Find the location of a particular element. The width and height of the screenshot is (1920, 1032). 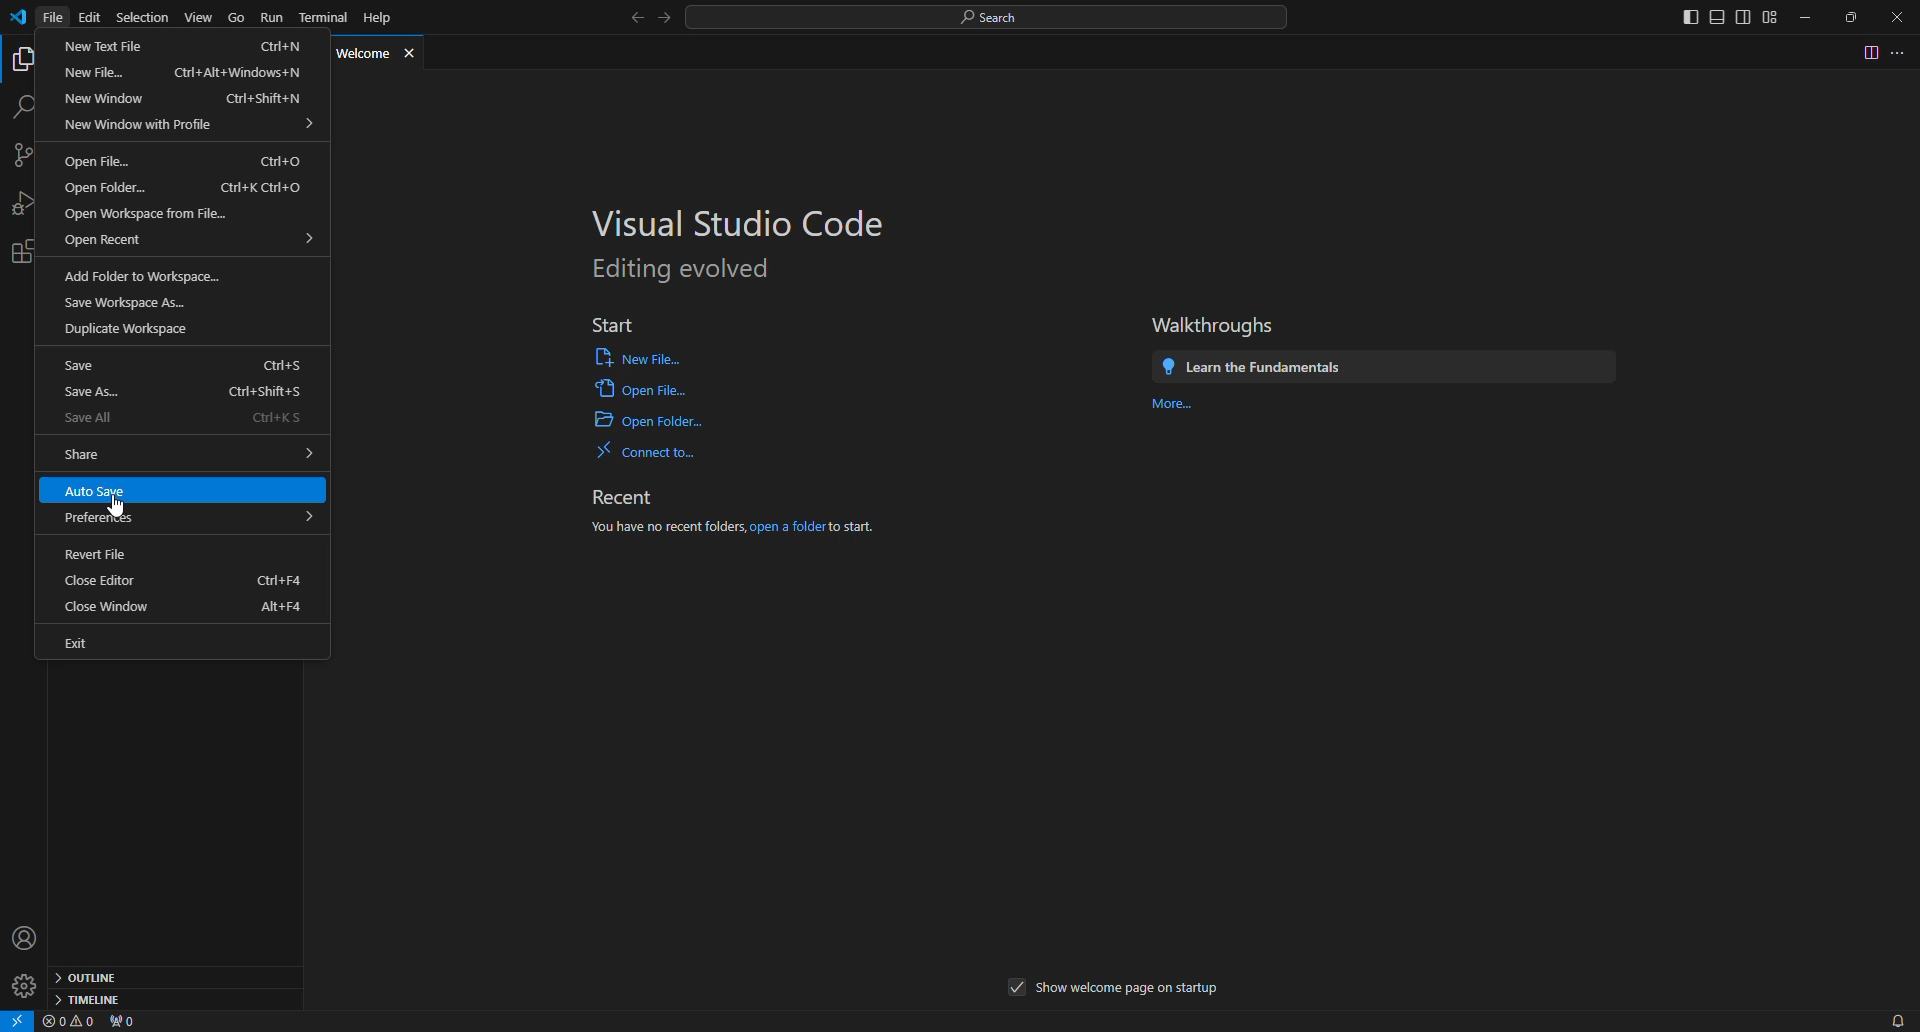

to start is located at coordinates (852, 527).